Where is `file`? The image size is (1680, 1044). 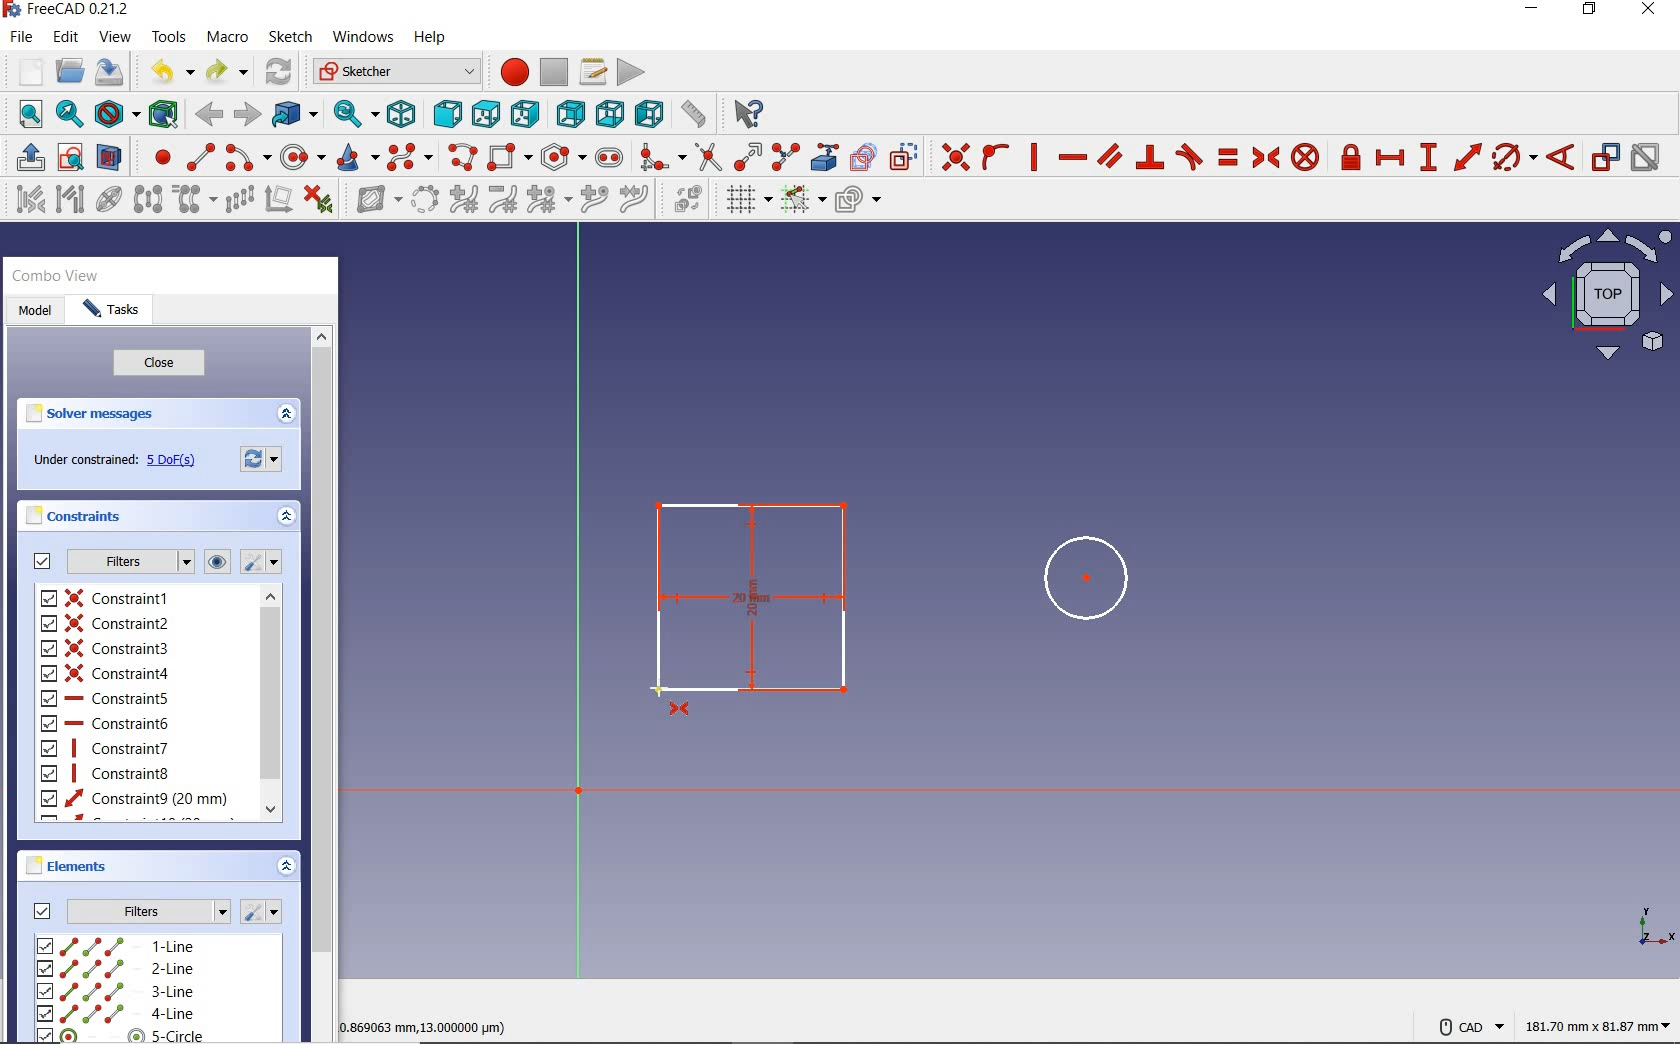 file is located at coordinates (21, 37).